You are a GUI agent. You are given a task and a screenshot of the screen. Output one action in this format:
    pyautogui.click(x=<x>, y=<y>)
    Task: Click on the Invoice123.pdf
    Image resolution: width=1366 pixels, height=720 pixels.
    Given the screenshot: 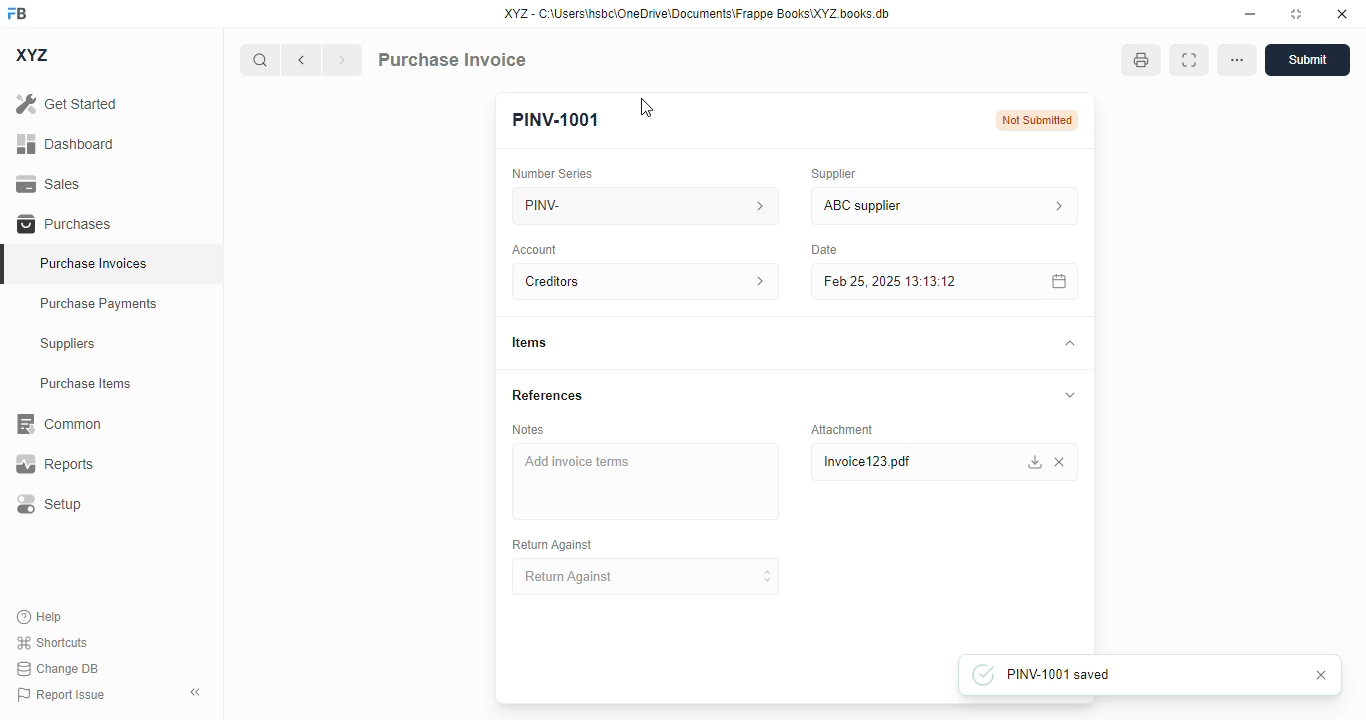 What is the action you would take?
    pyautogui.click(x=877, y=462)
    